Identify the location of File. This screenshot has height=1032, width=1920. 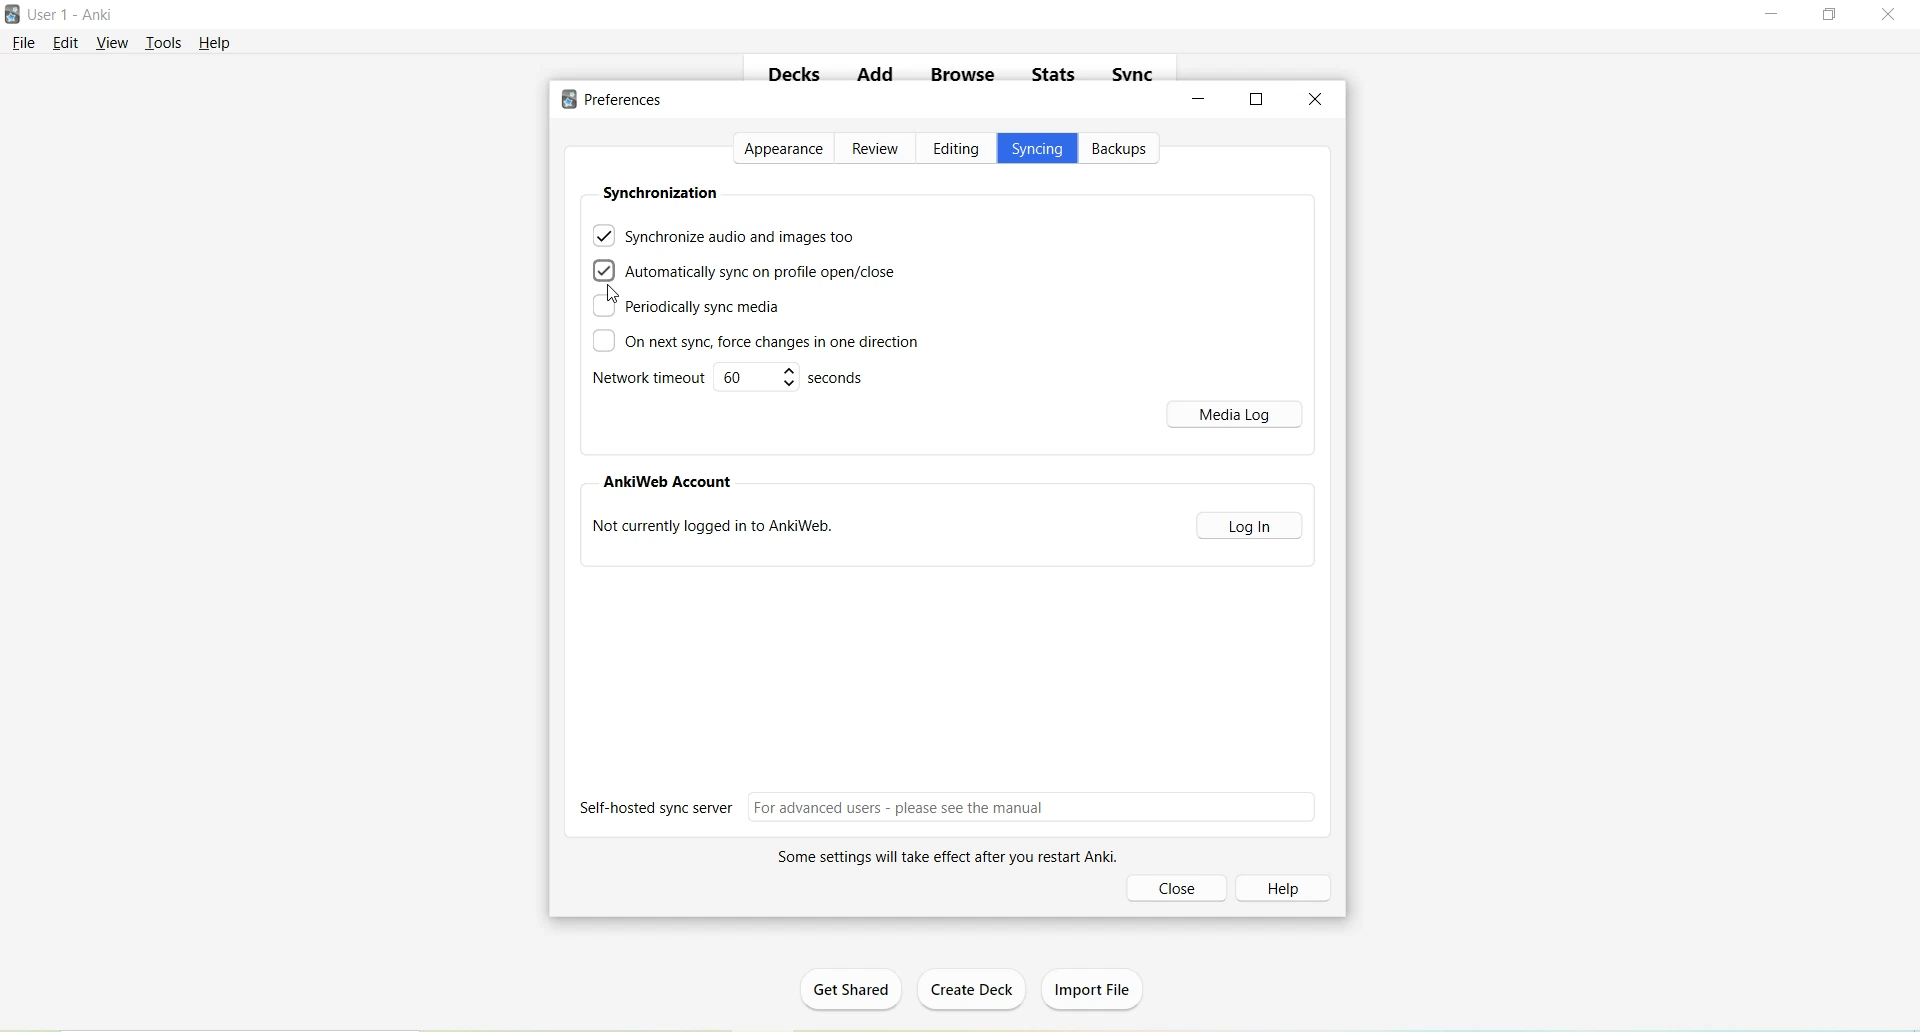
(25, 42).